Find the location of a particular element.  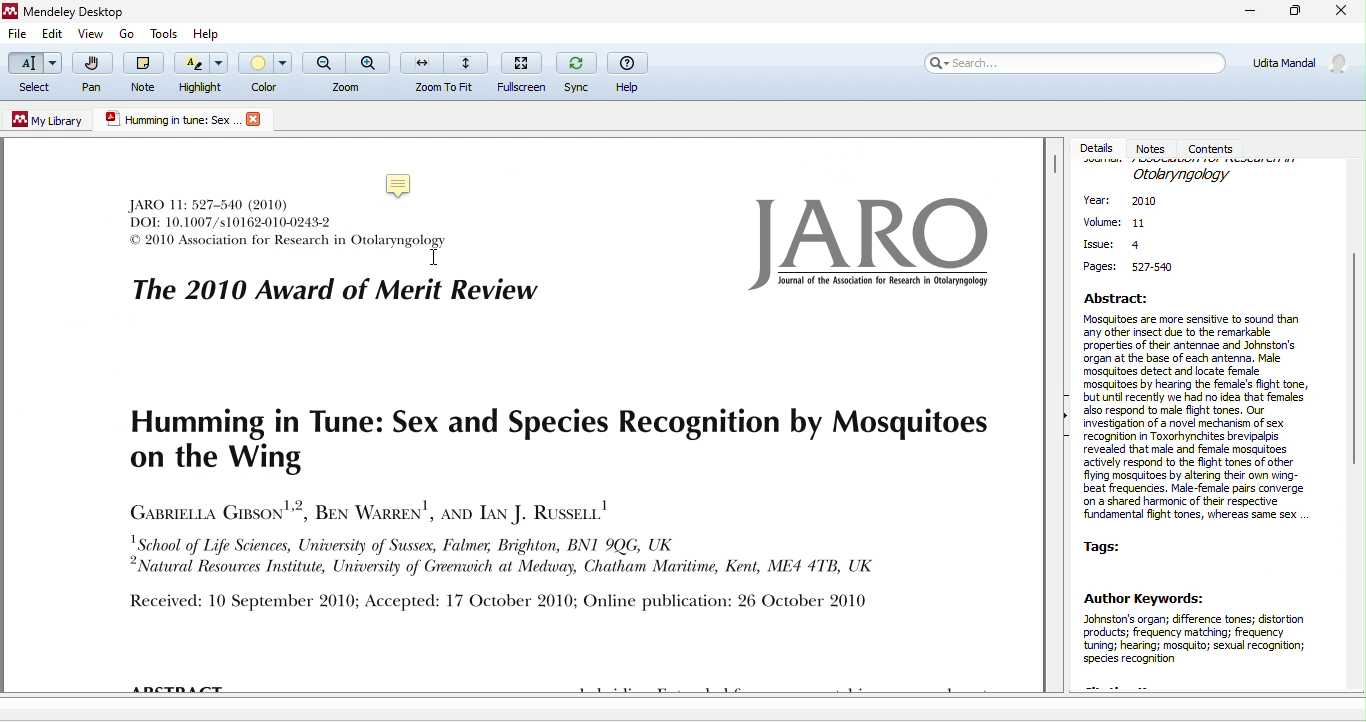

sync is located at coordinates (574, 71).